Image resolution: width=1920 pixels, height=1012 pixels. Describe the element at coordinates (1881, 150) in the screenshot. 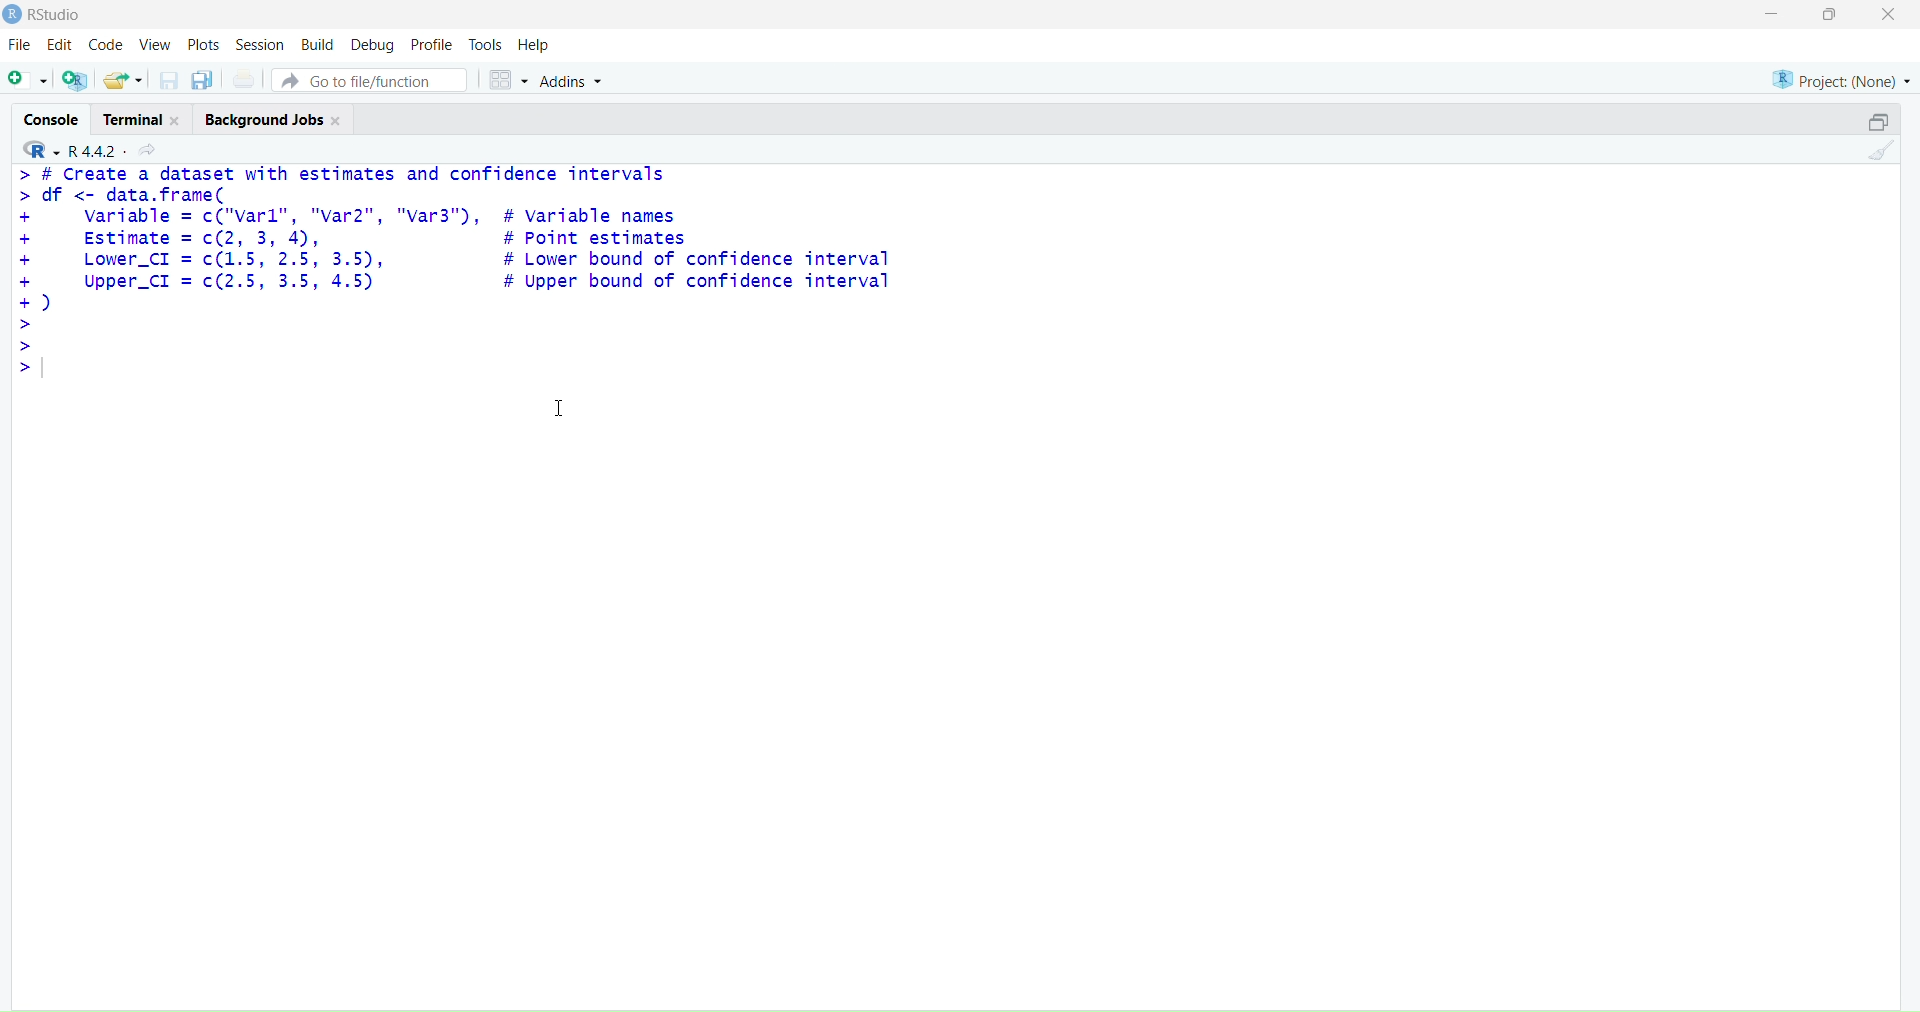

I see `clear console` at that location.